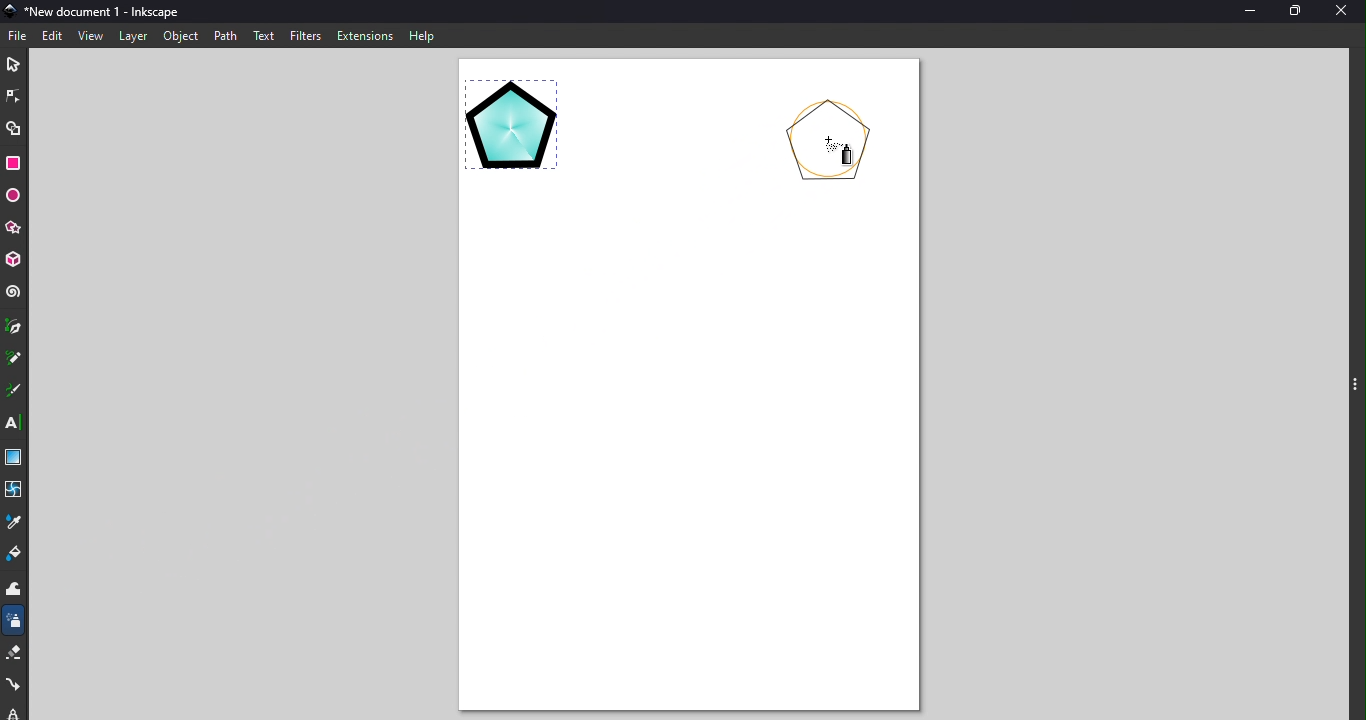  I want to click on Path, so click(226, 35).